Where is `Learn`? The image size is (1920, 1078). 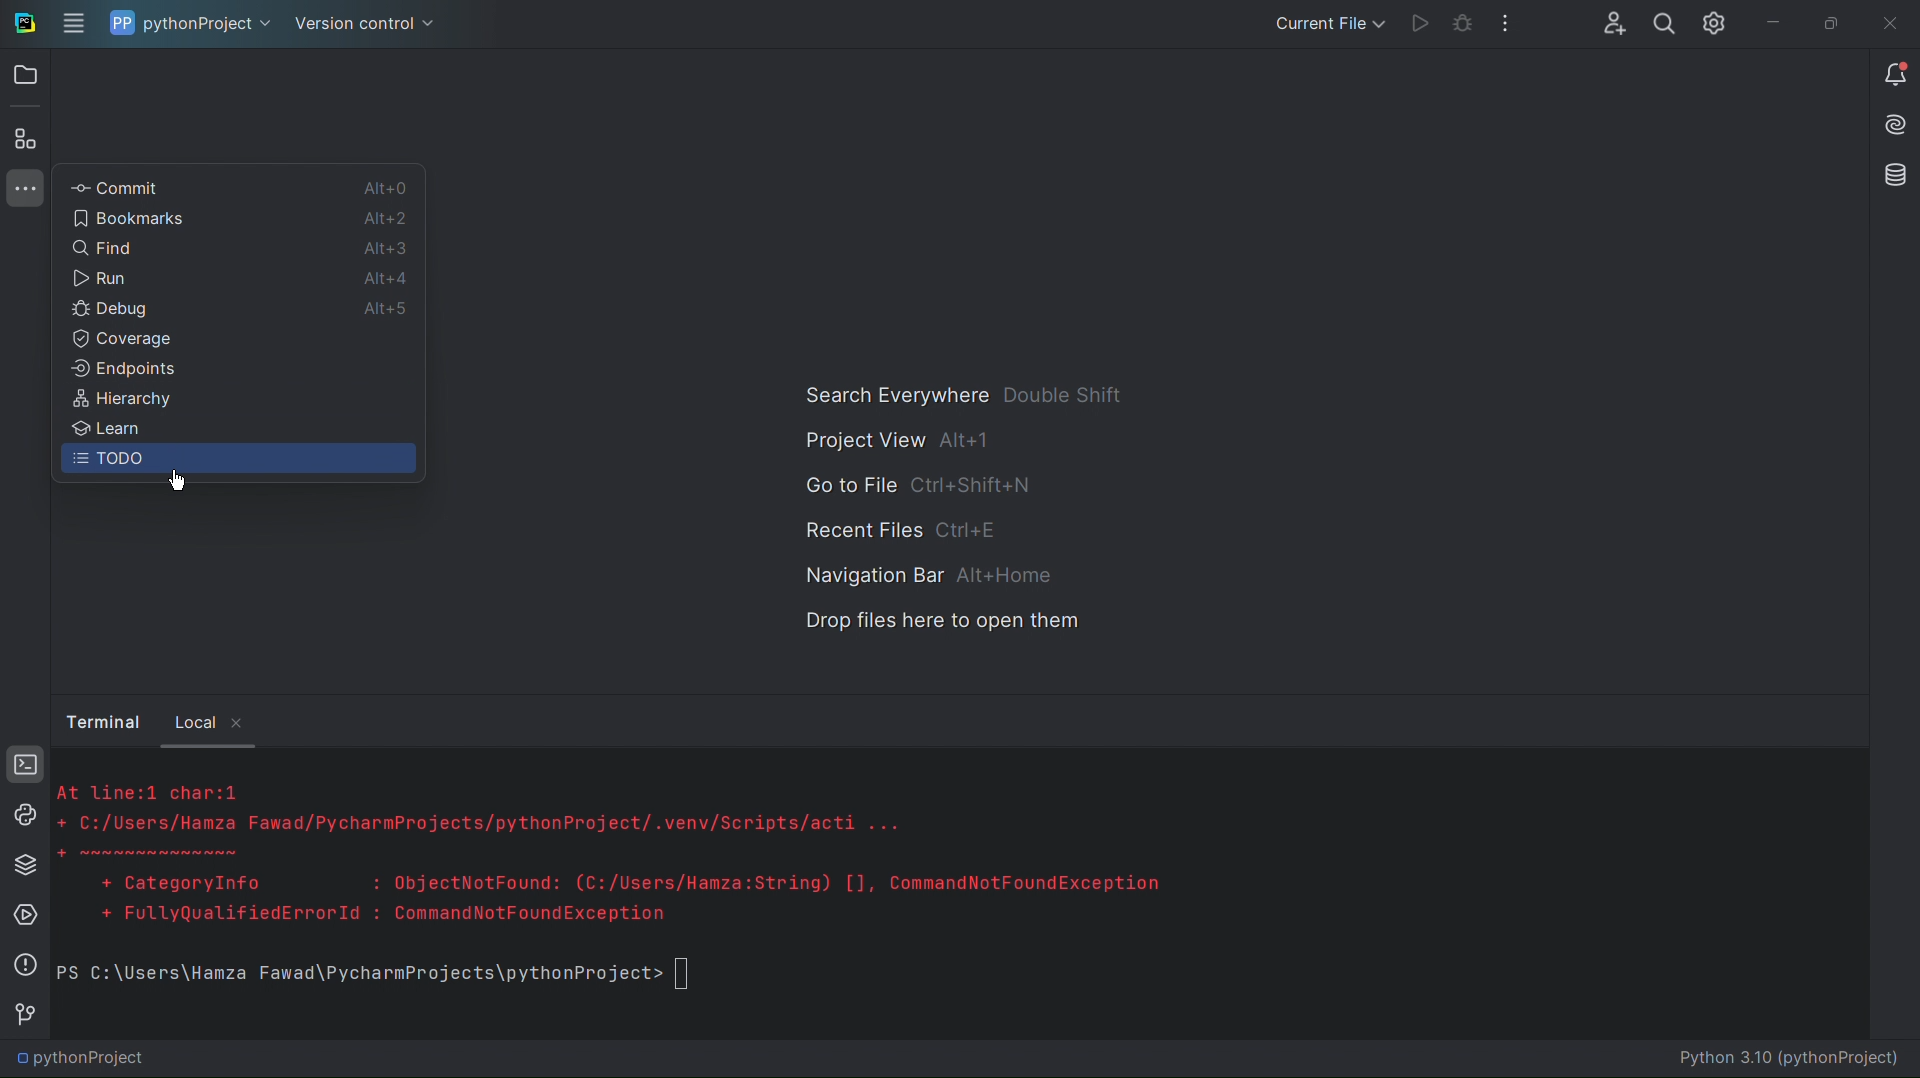 Learn is located at coordinates (236, 431).